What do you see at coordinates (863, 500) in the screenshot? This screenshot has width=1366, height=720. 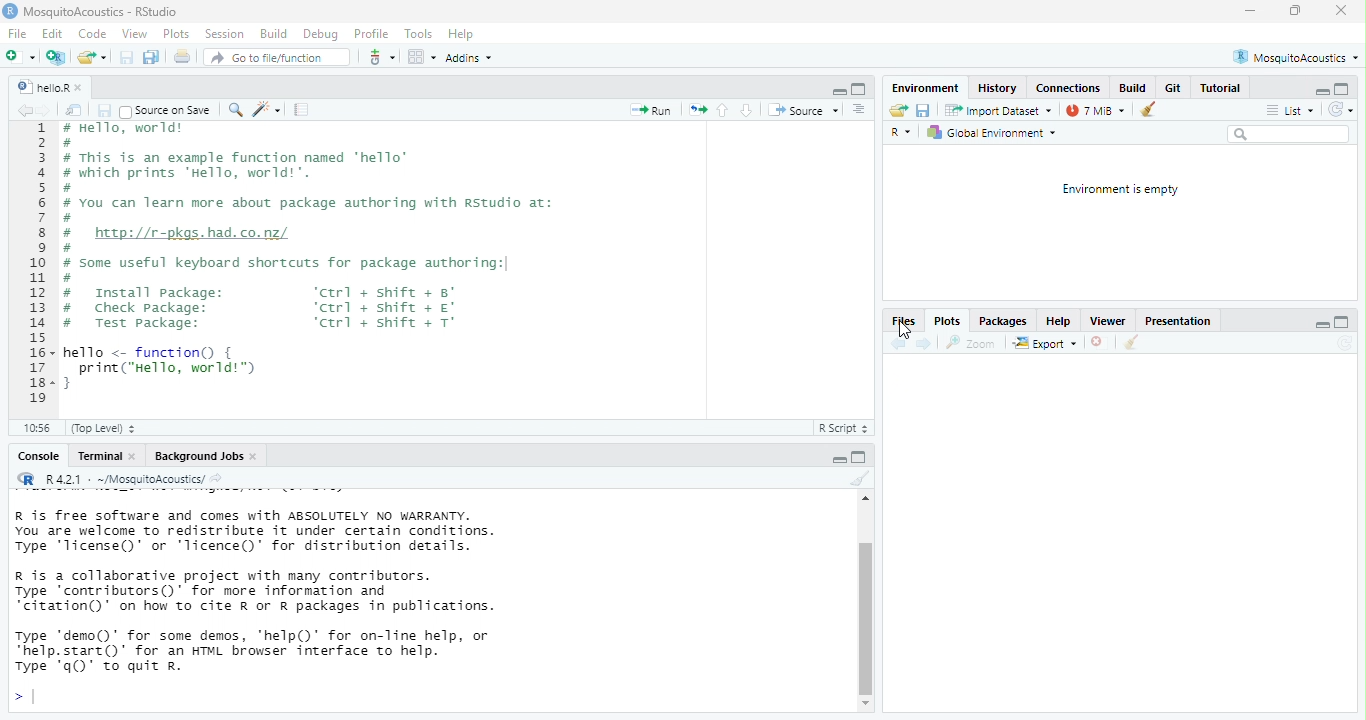 I see `scroll up` at bounding box center [863, 500].